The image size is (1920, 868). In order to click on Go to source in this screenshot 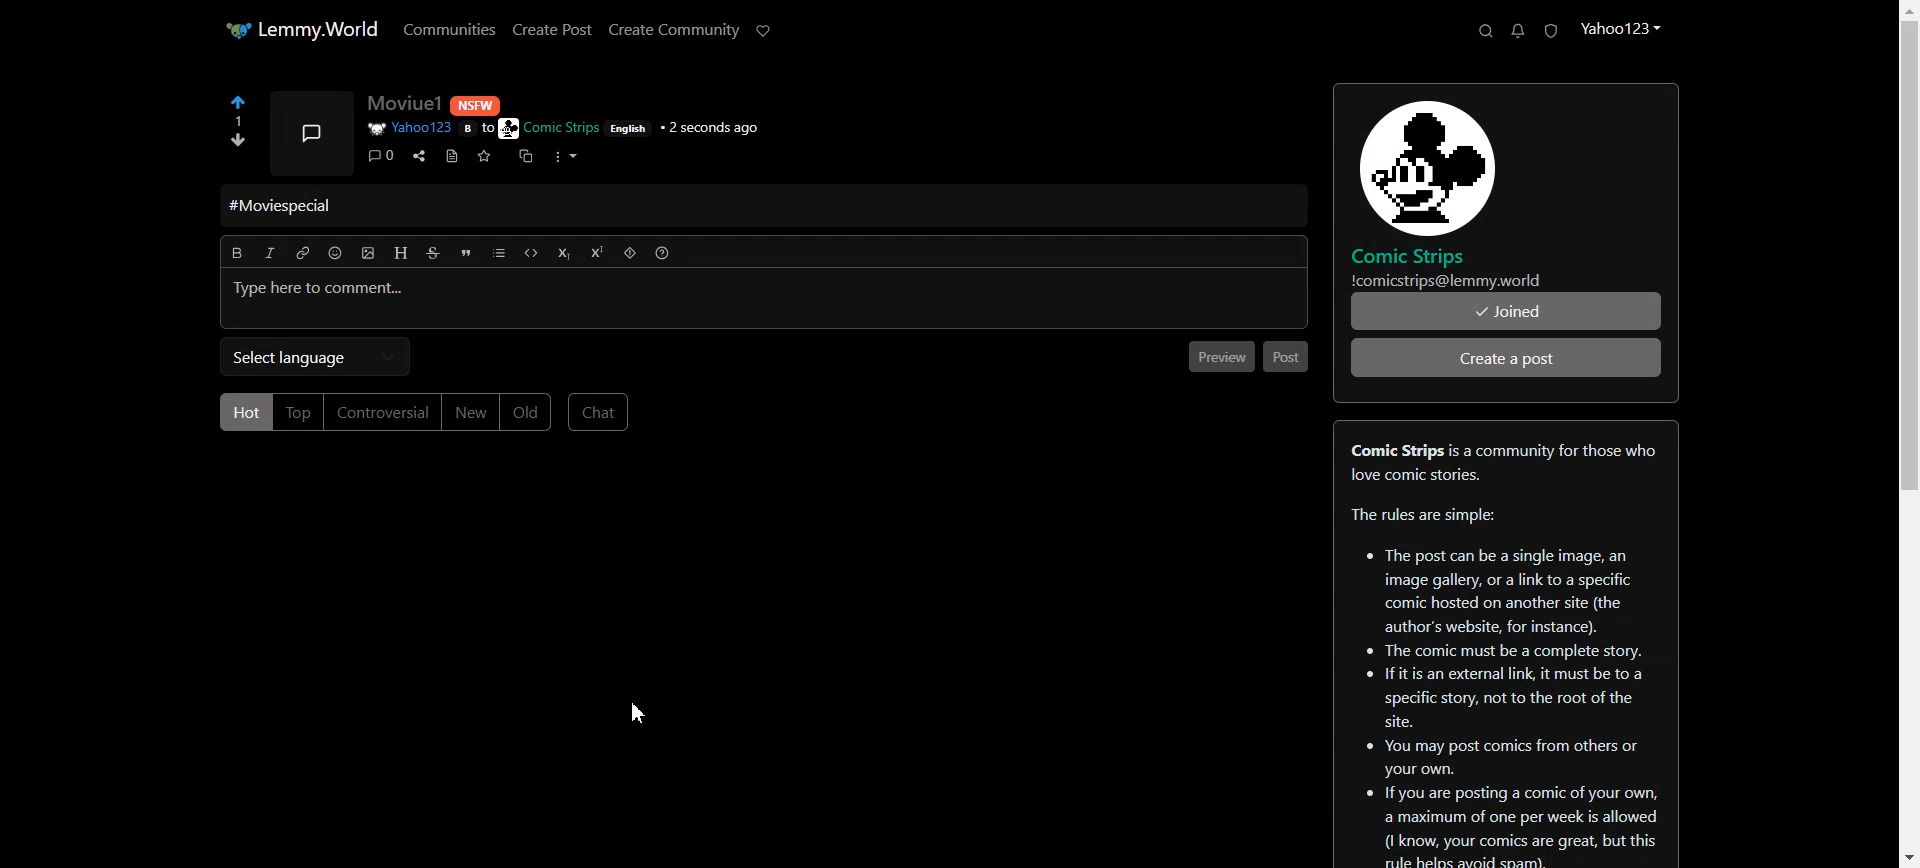, I will do `click(453, 156)`.